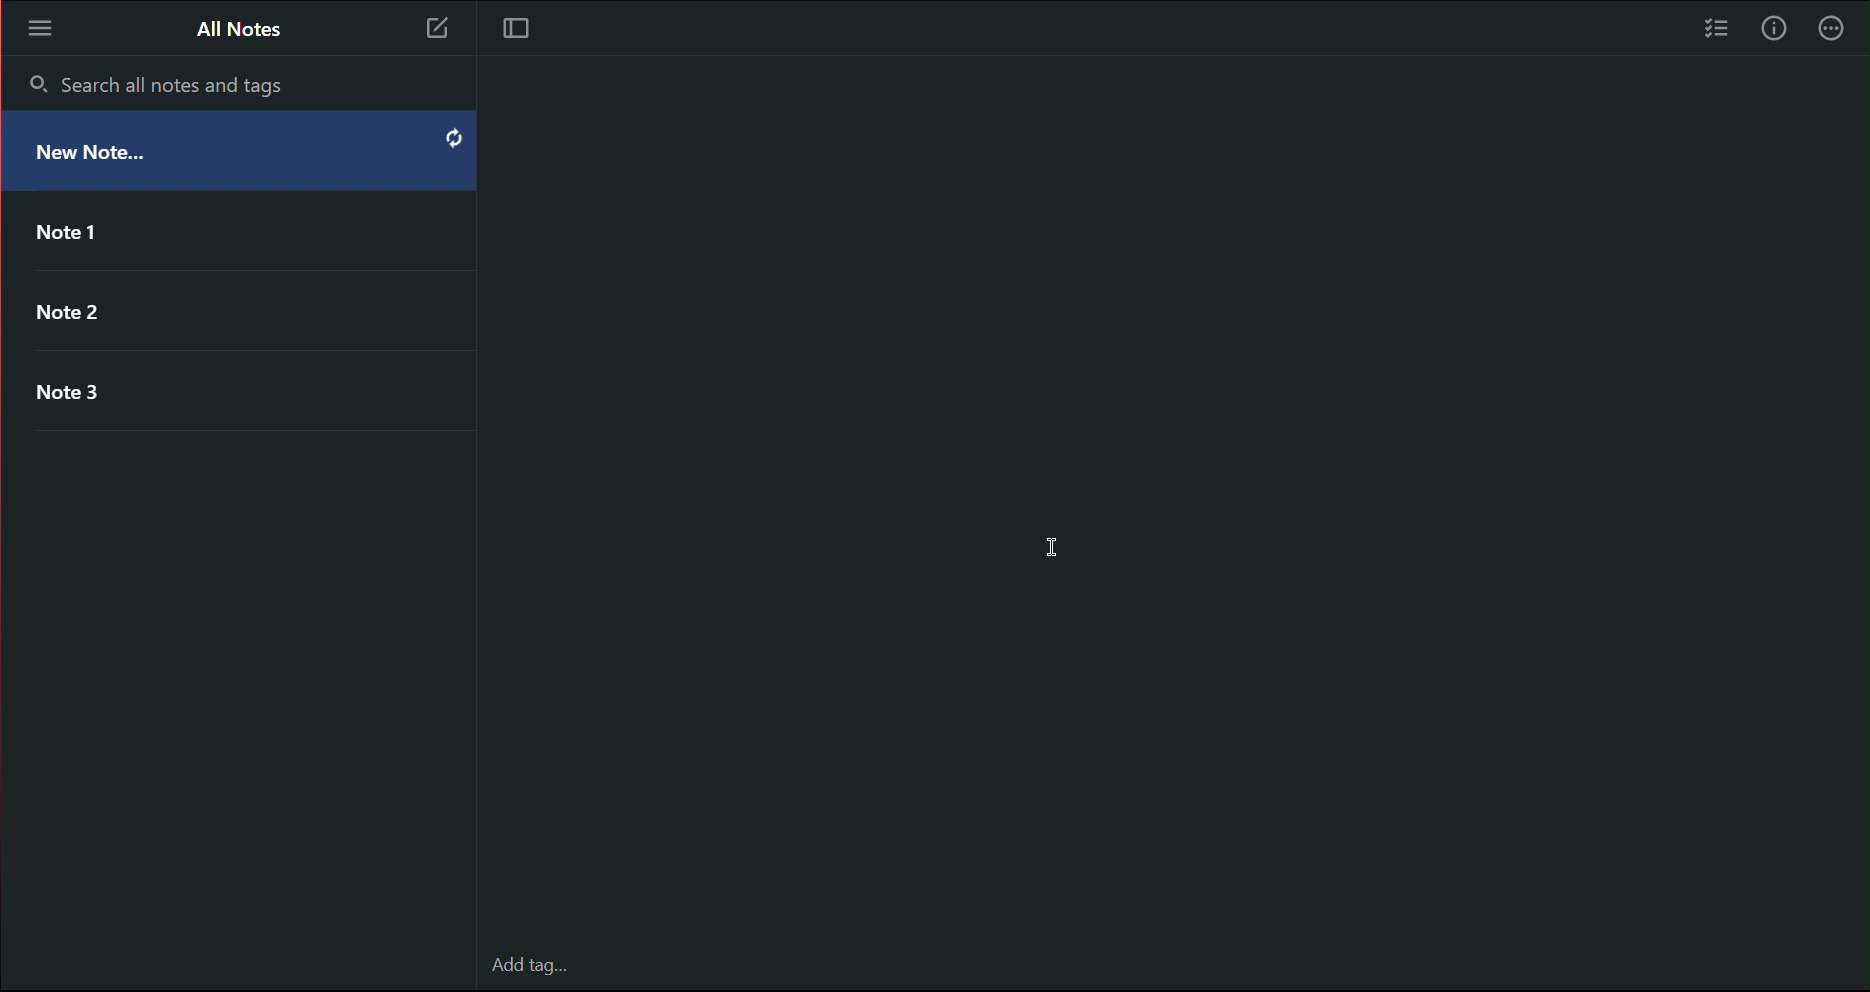 This screenshot has height=992, width=1870. Describe the element at coordinates (239, 154) in the screenshot. I see `New Note` at that location.